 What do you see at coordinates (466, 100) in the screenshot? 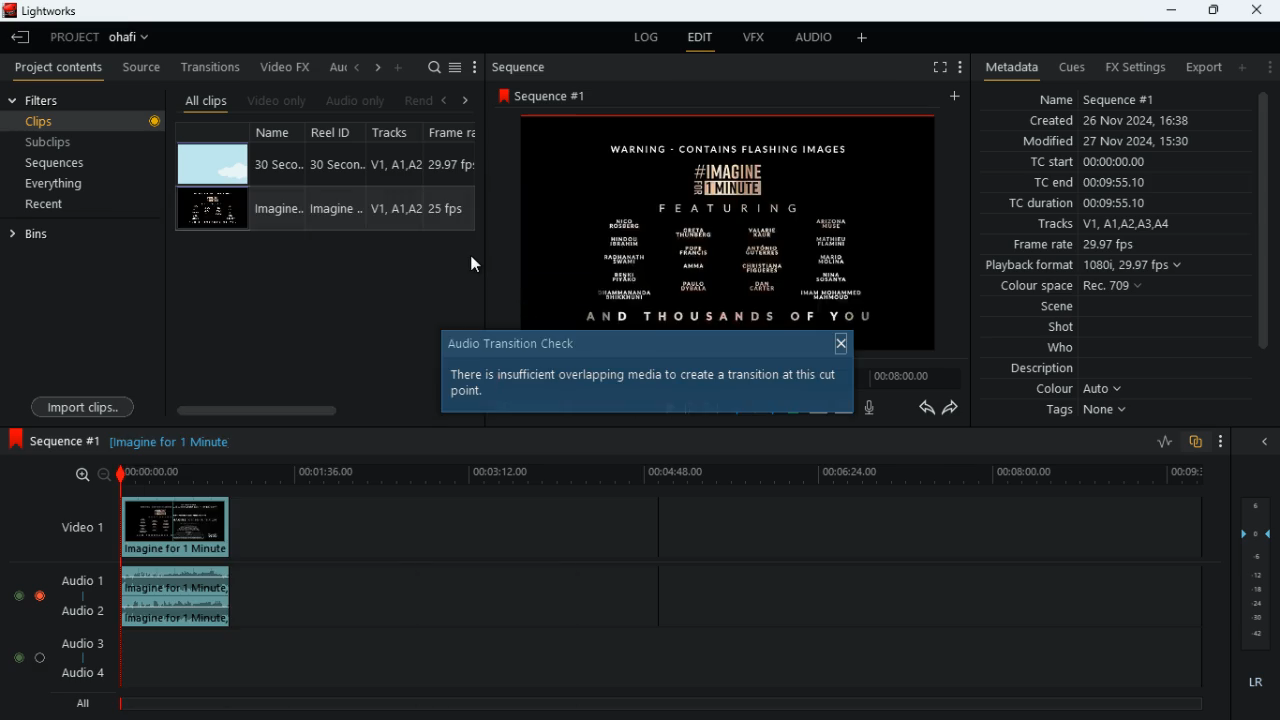
I see `right` at bounding box center [466, 100].